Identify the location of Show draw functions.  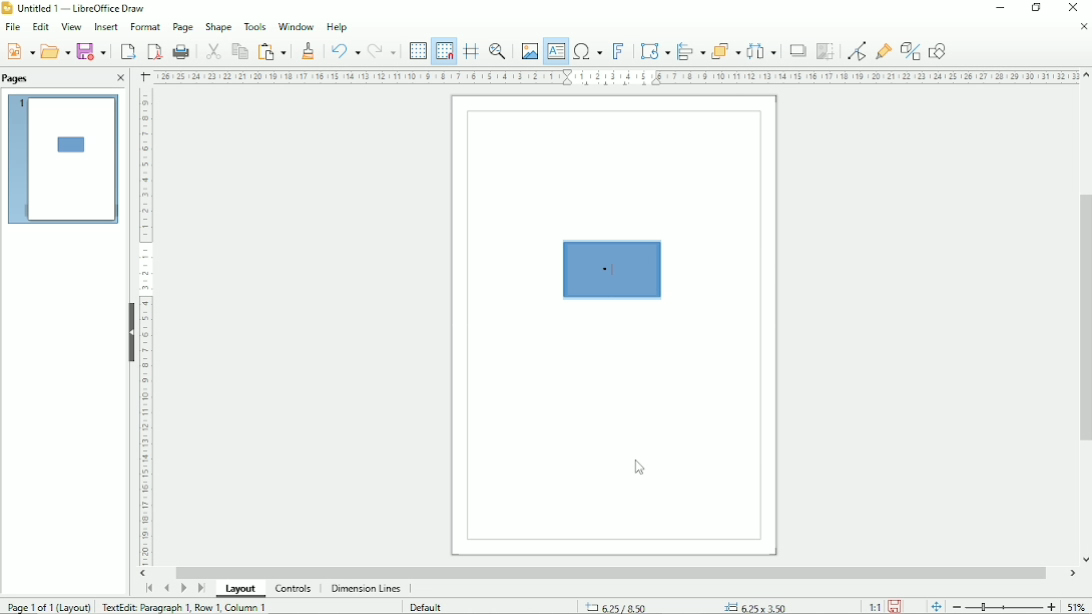
(939, 50).